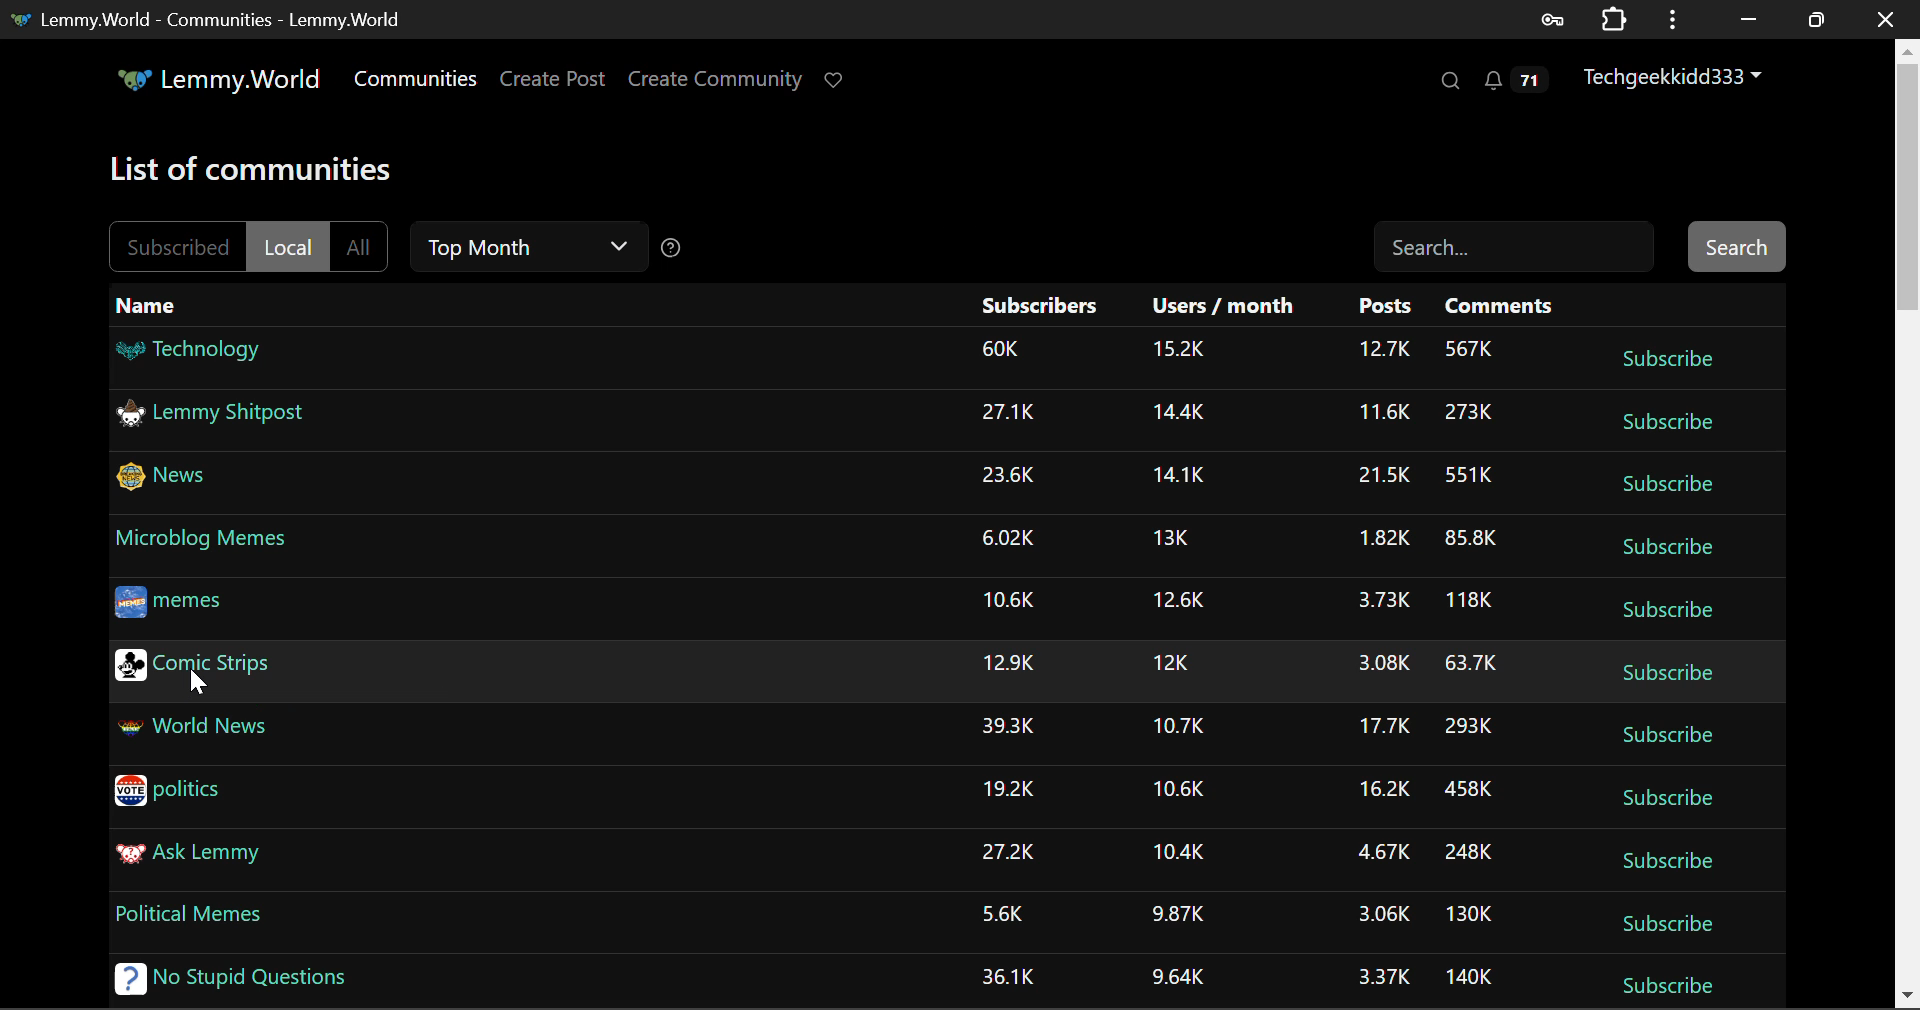  I want to click on 4.67K, so click(1379, 852).